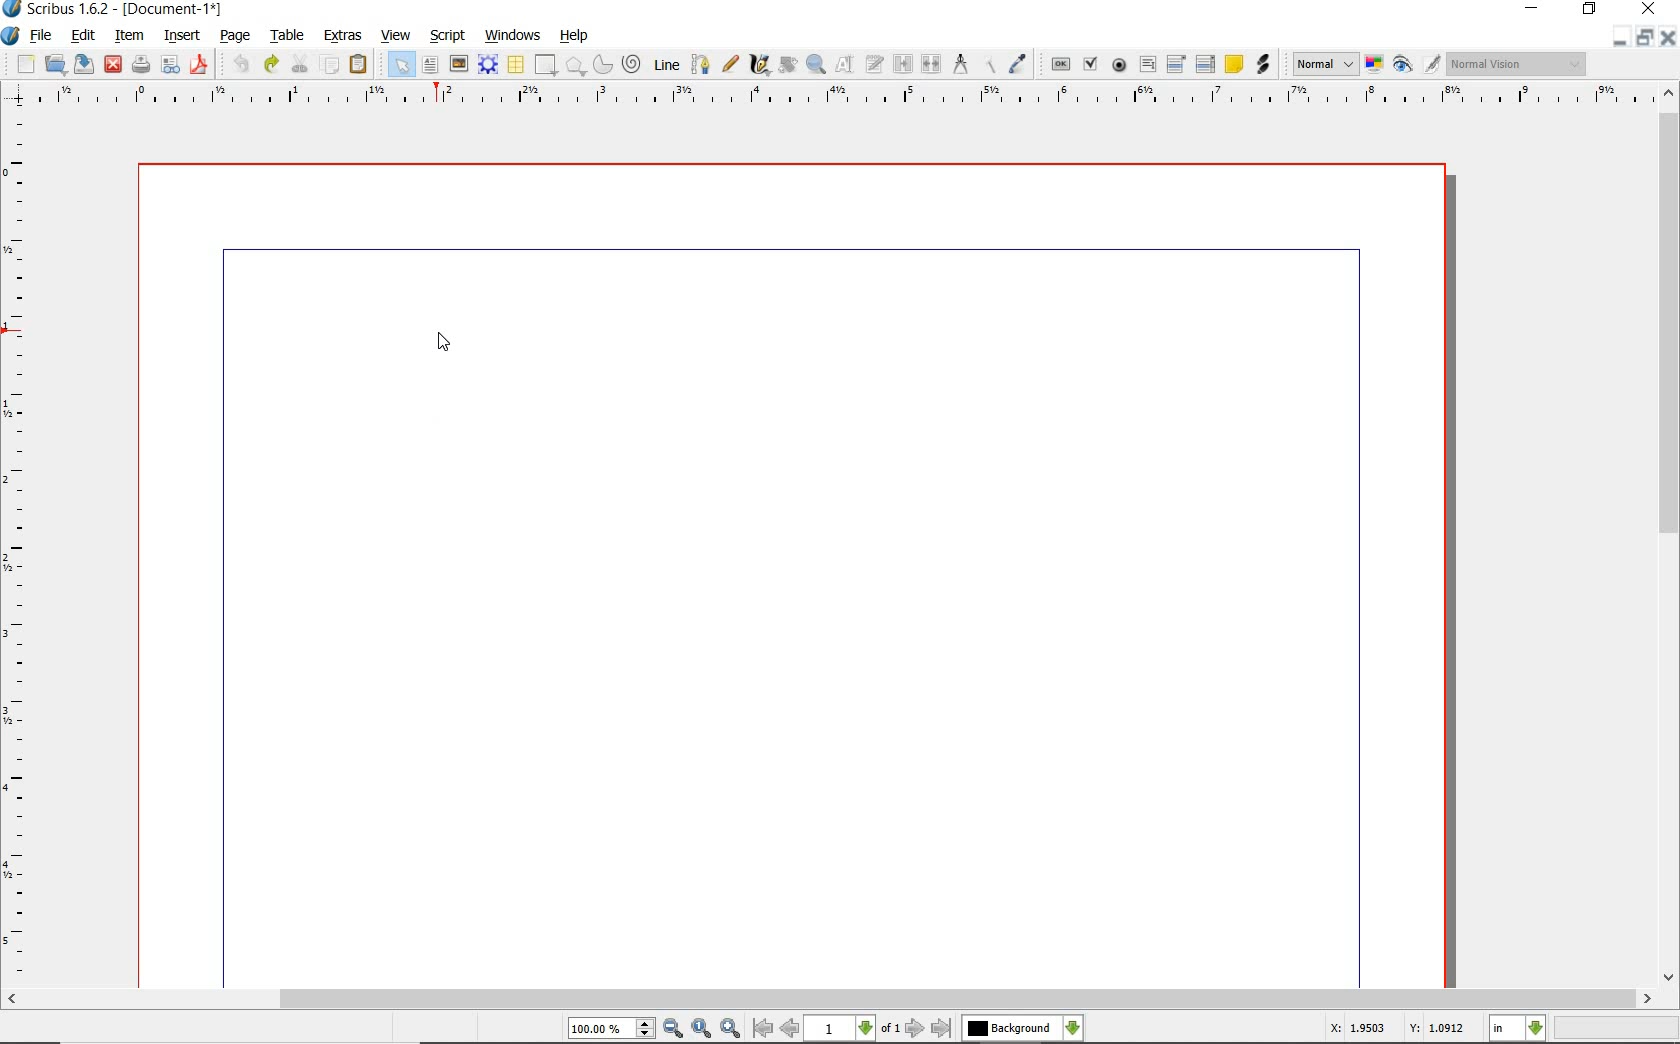 The width and height of the screenshot is (1680, 1044). I want to click on rotate item, so click(786, 66).